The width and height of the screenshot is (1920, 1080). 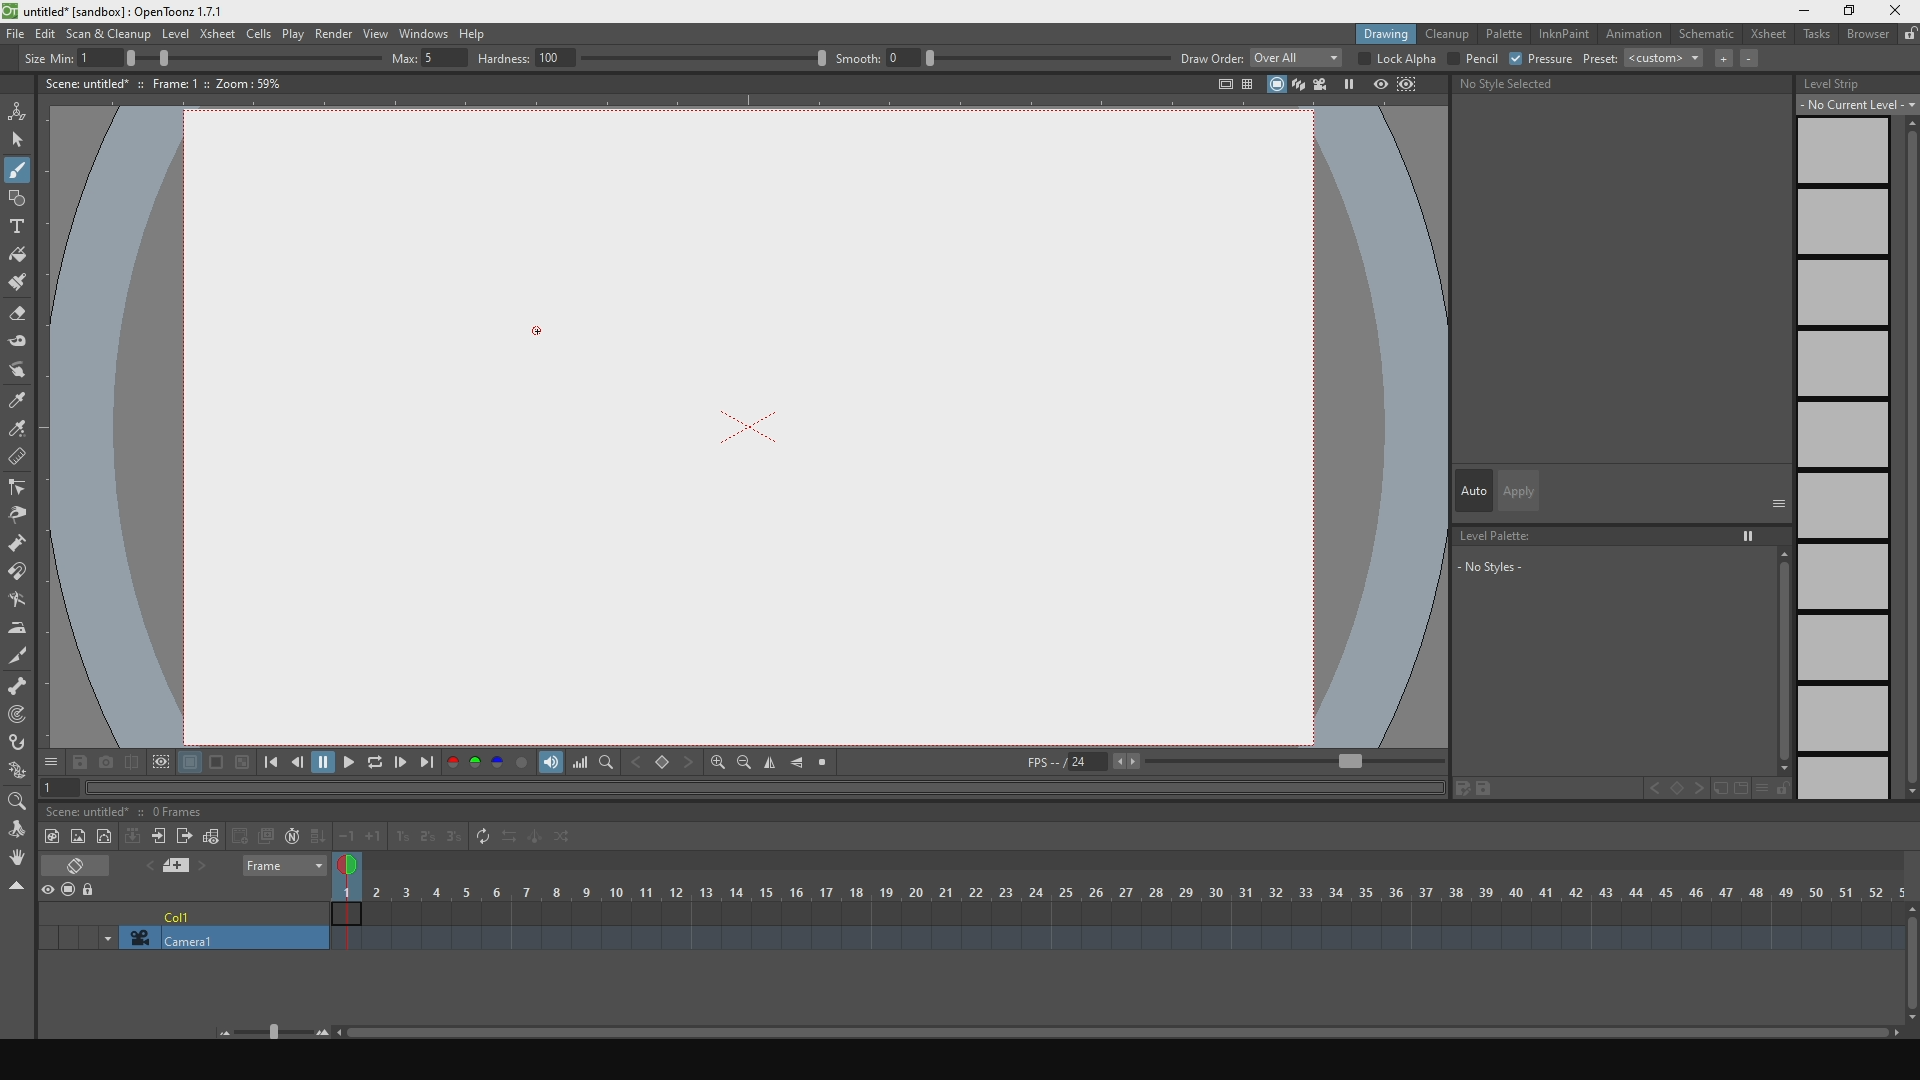 What do you see at coordinates (175, 33) in the screenshot?
I see `level` at bounding box center [175, 33].